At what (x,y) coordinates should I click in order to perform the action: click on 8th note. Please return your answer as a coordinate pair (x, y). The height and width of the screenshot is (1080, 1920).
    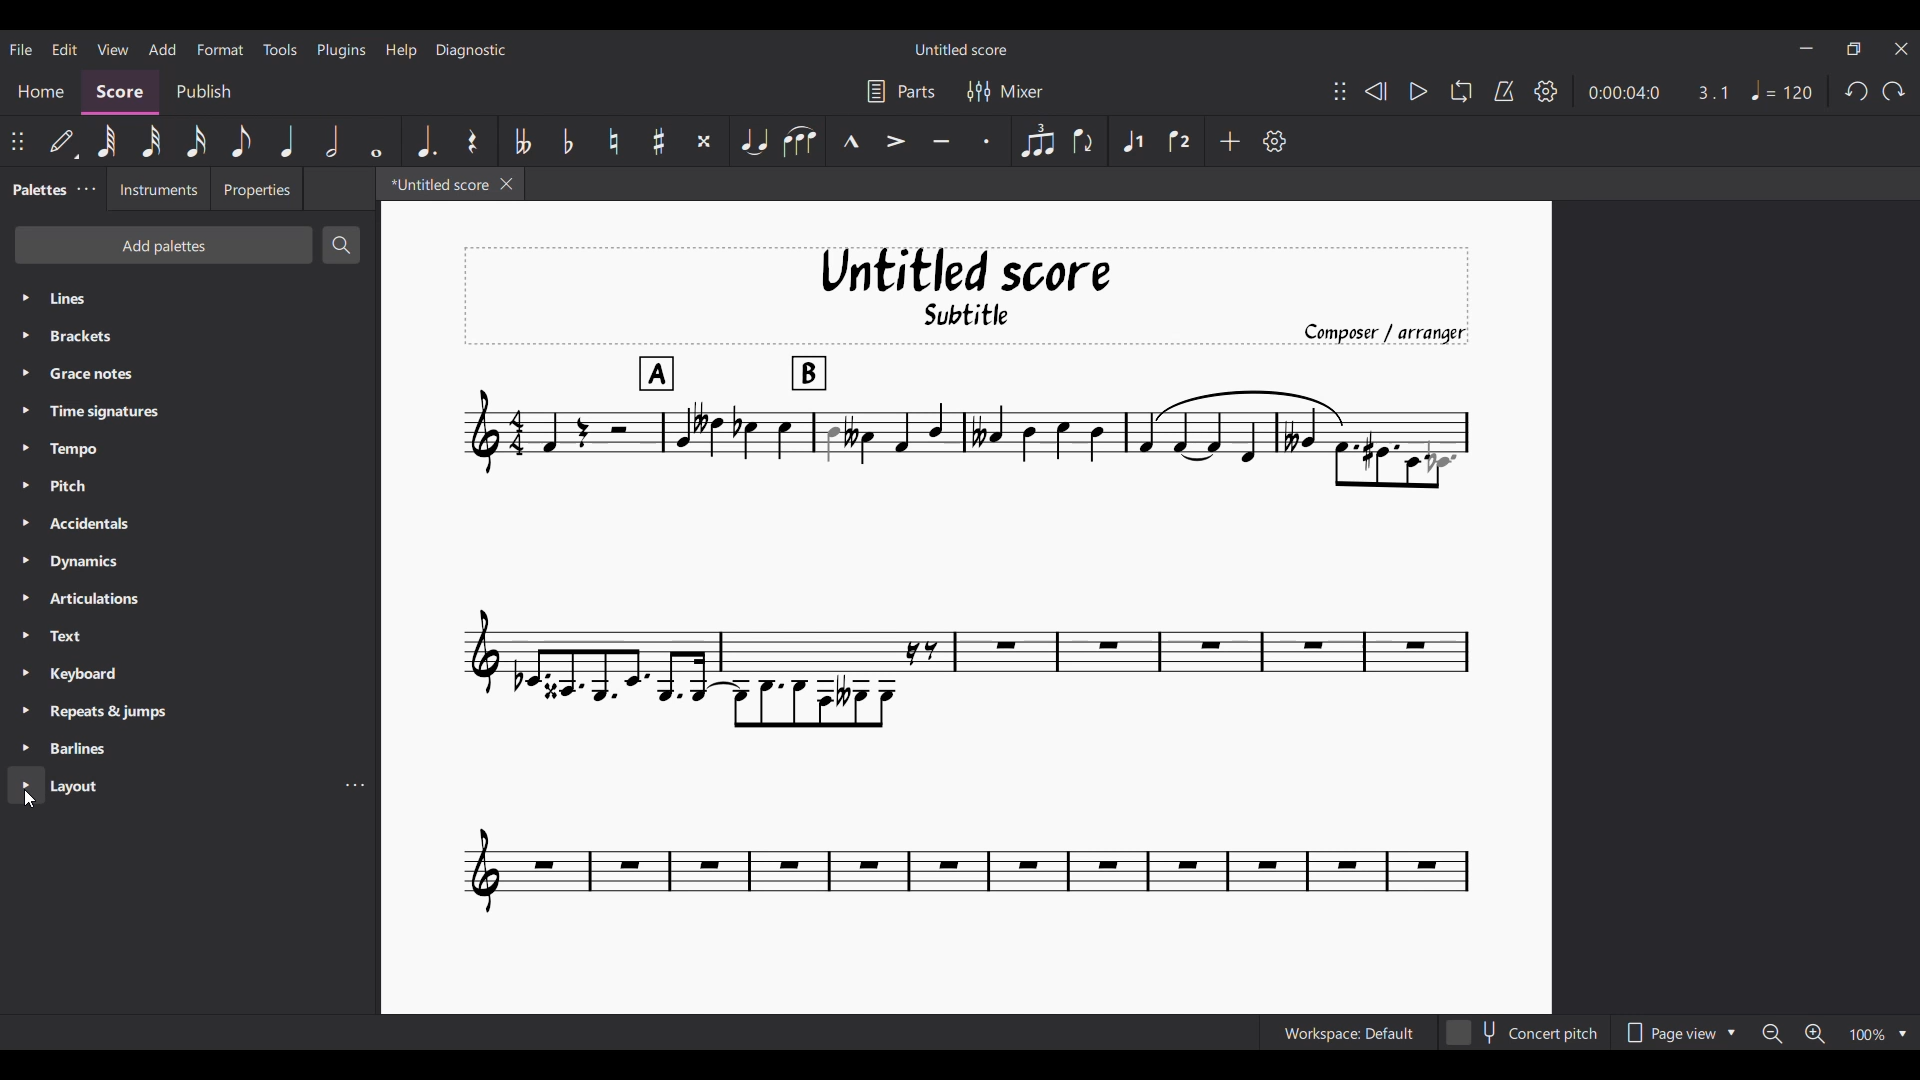
    Looking at the image, I should click on (241, 141).